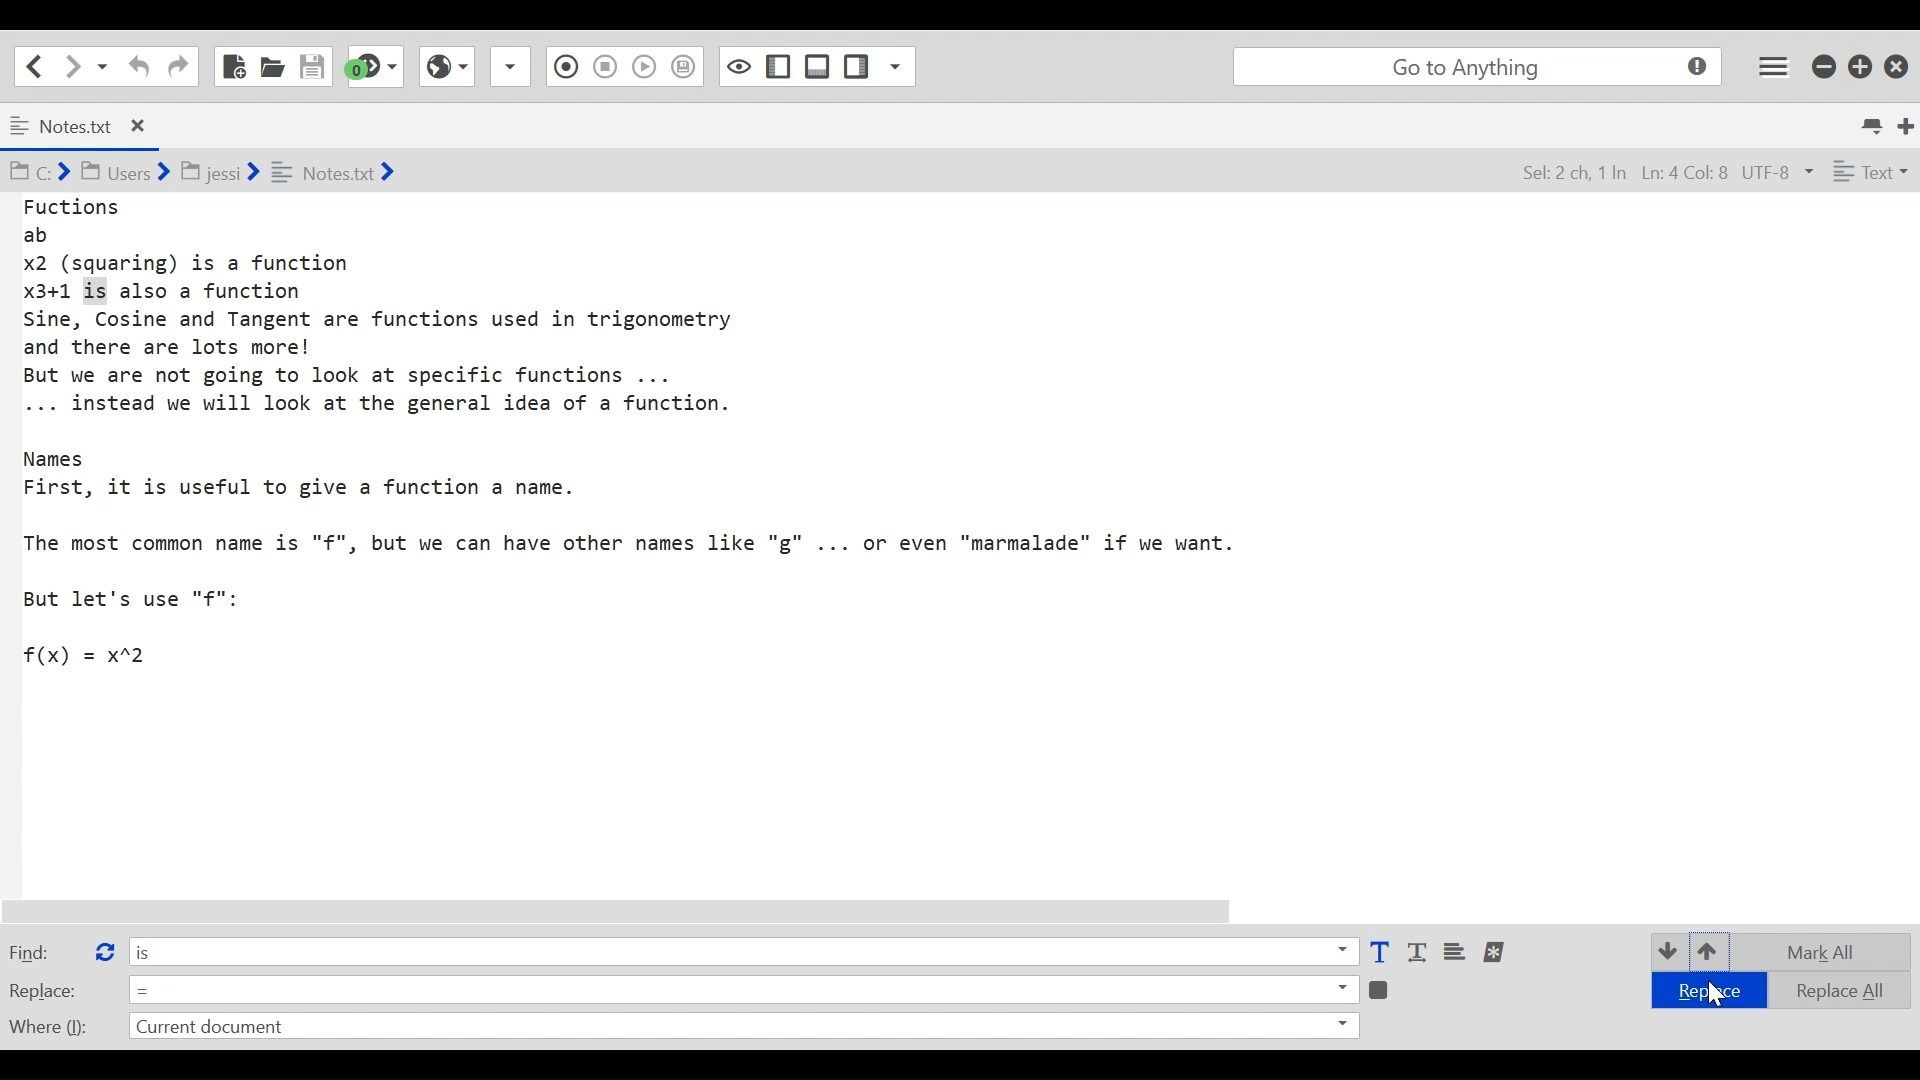  Describe the element at coordinates (743, 988) in the screenshot. I see `Replace Field` at that location.